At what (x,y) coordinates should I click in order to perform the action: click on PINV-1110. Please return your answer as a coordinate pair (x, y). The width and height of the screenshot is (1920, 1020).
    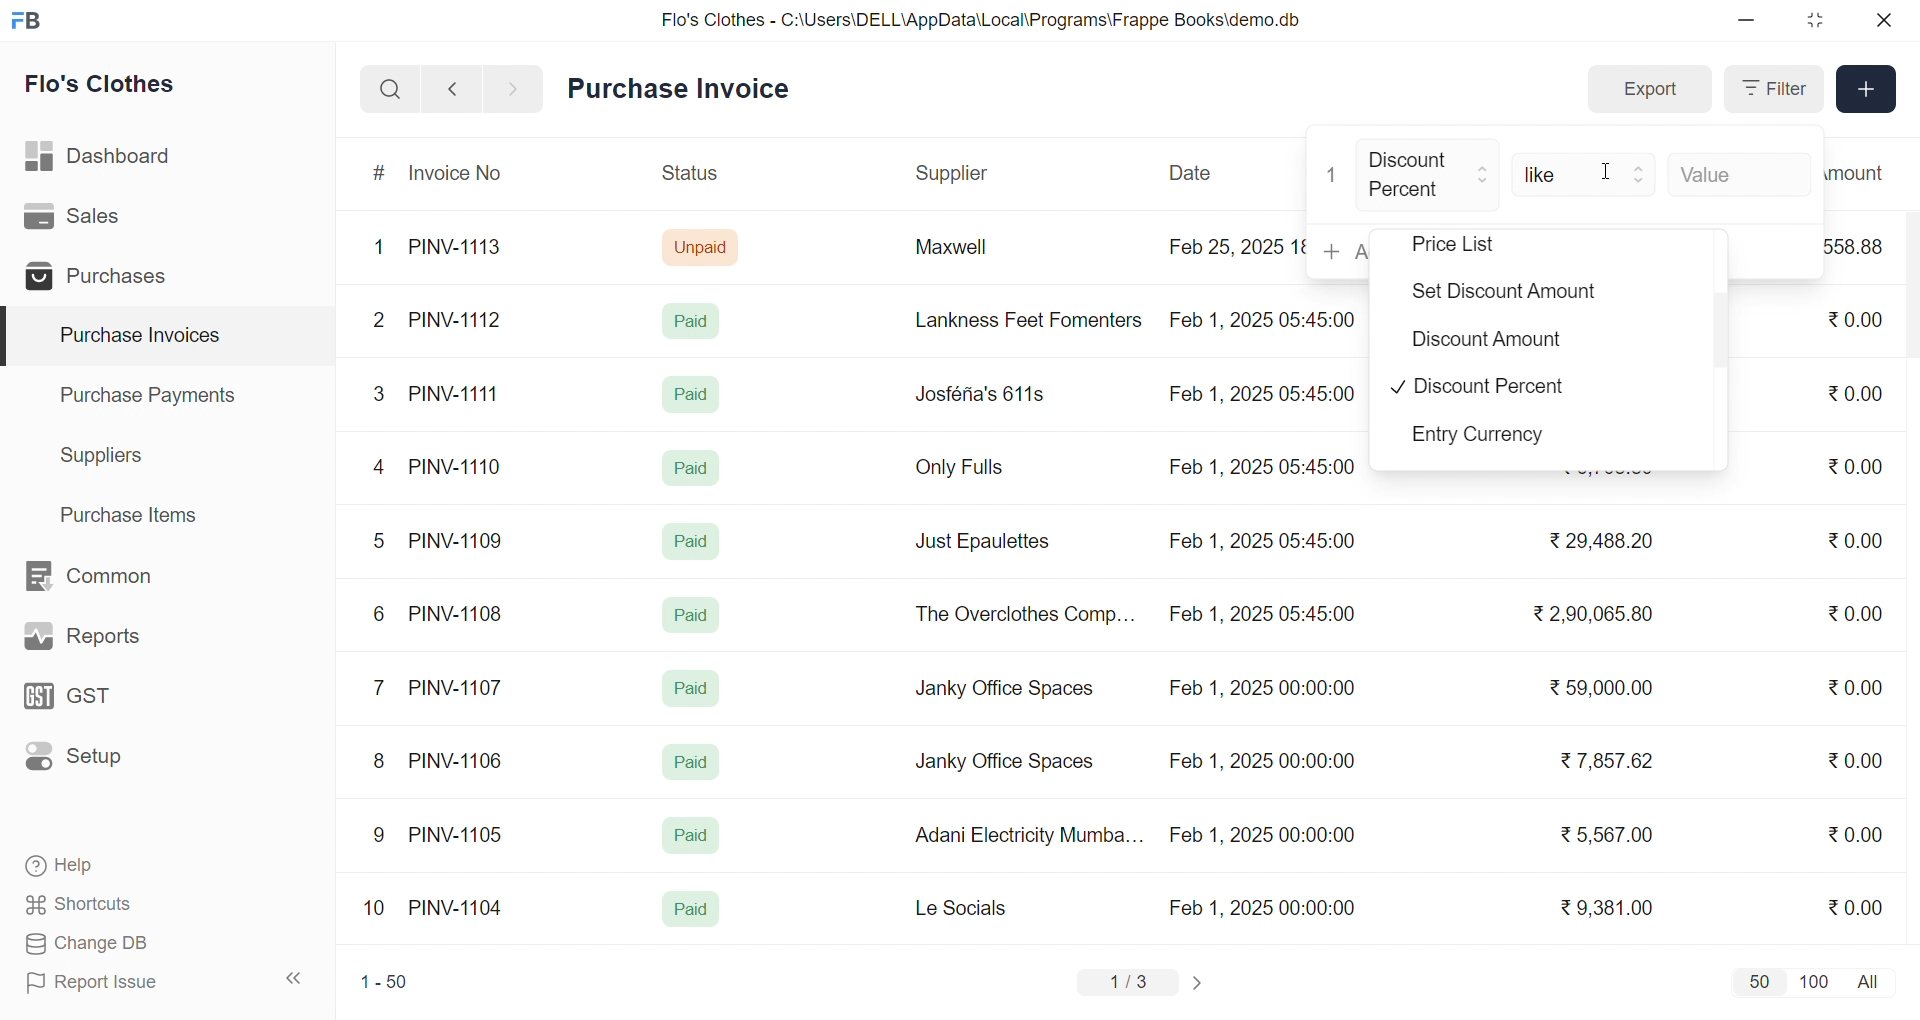
    Looking at the image, I should click on (457, 466).